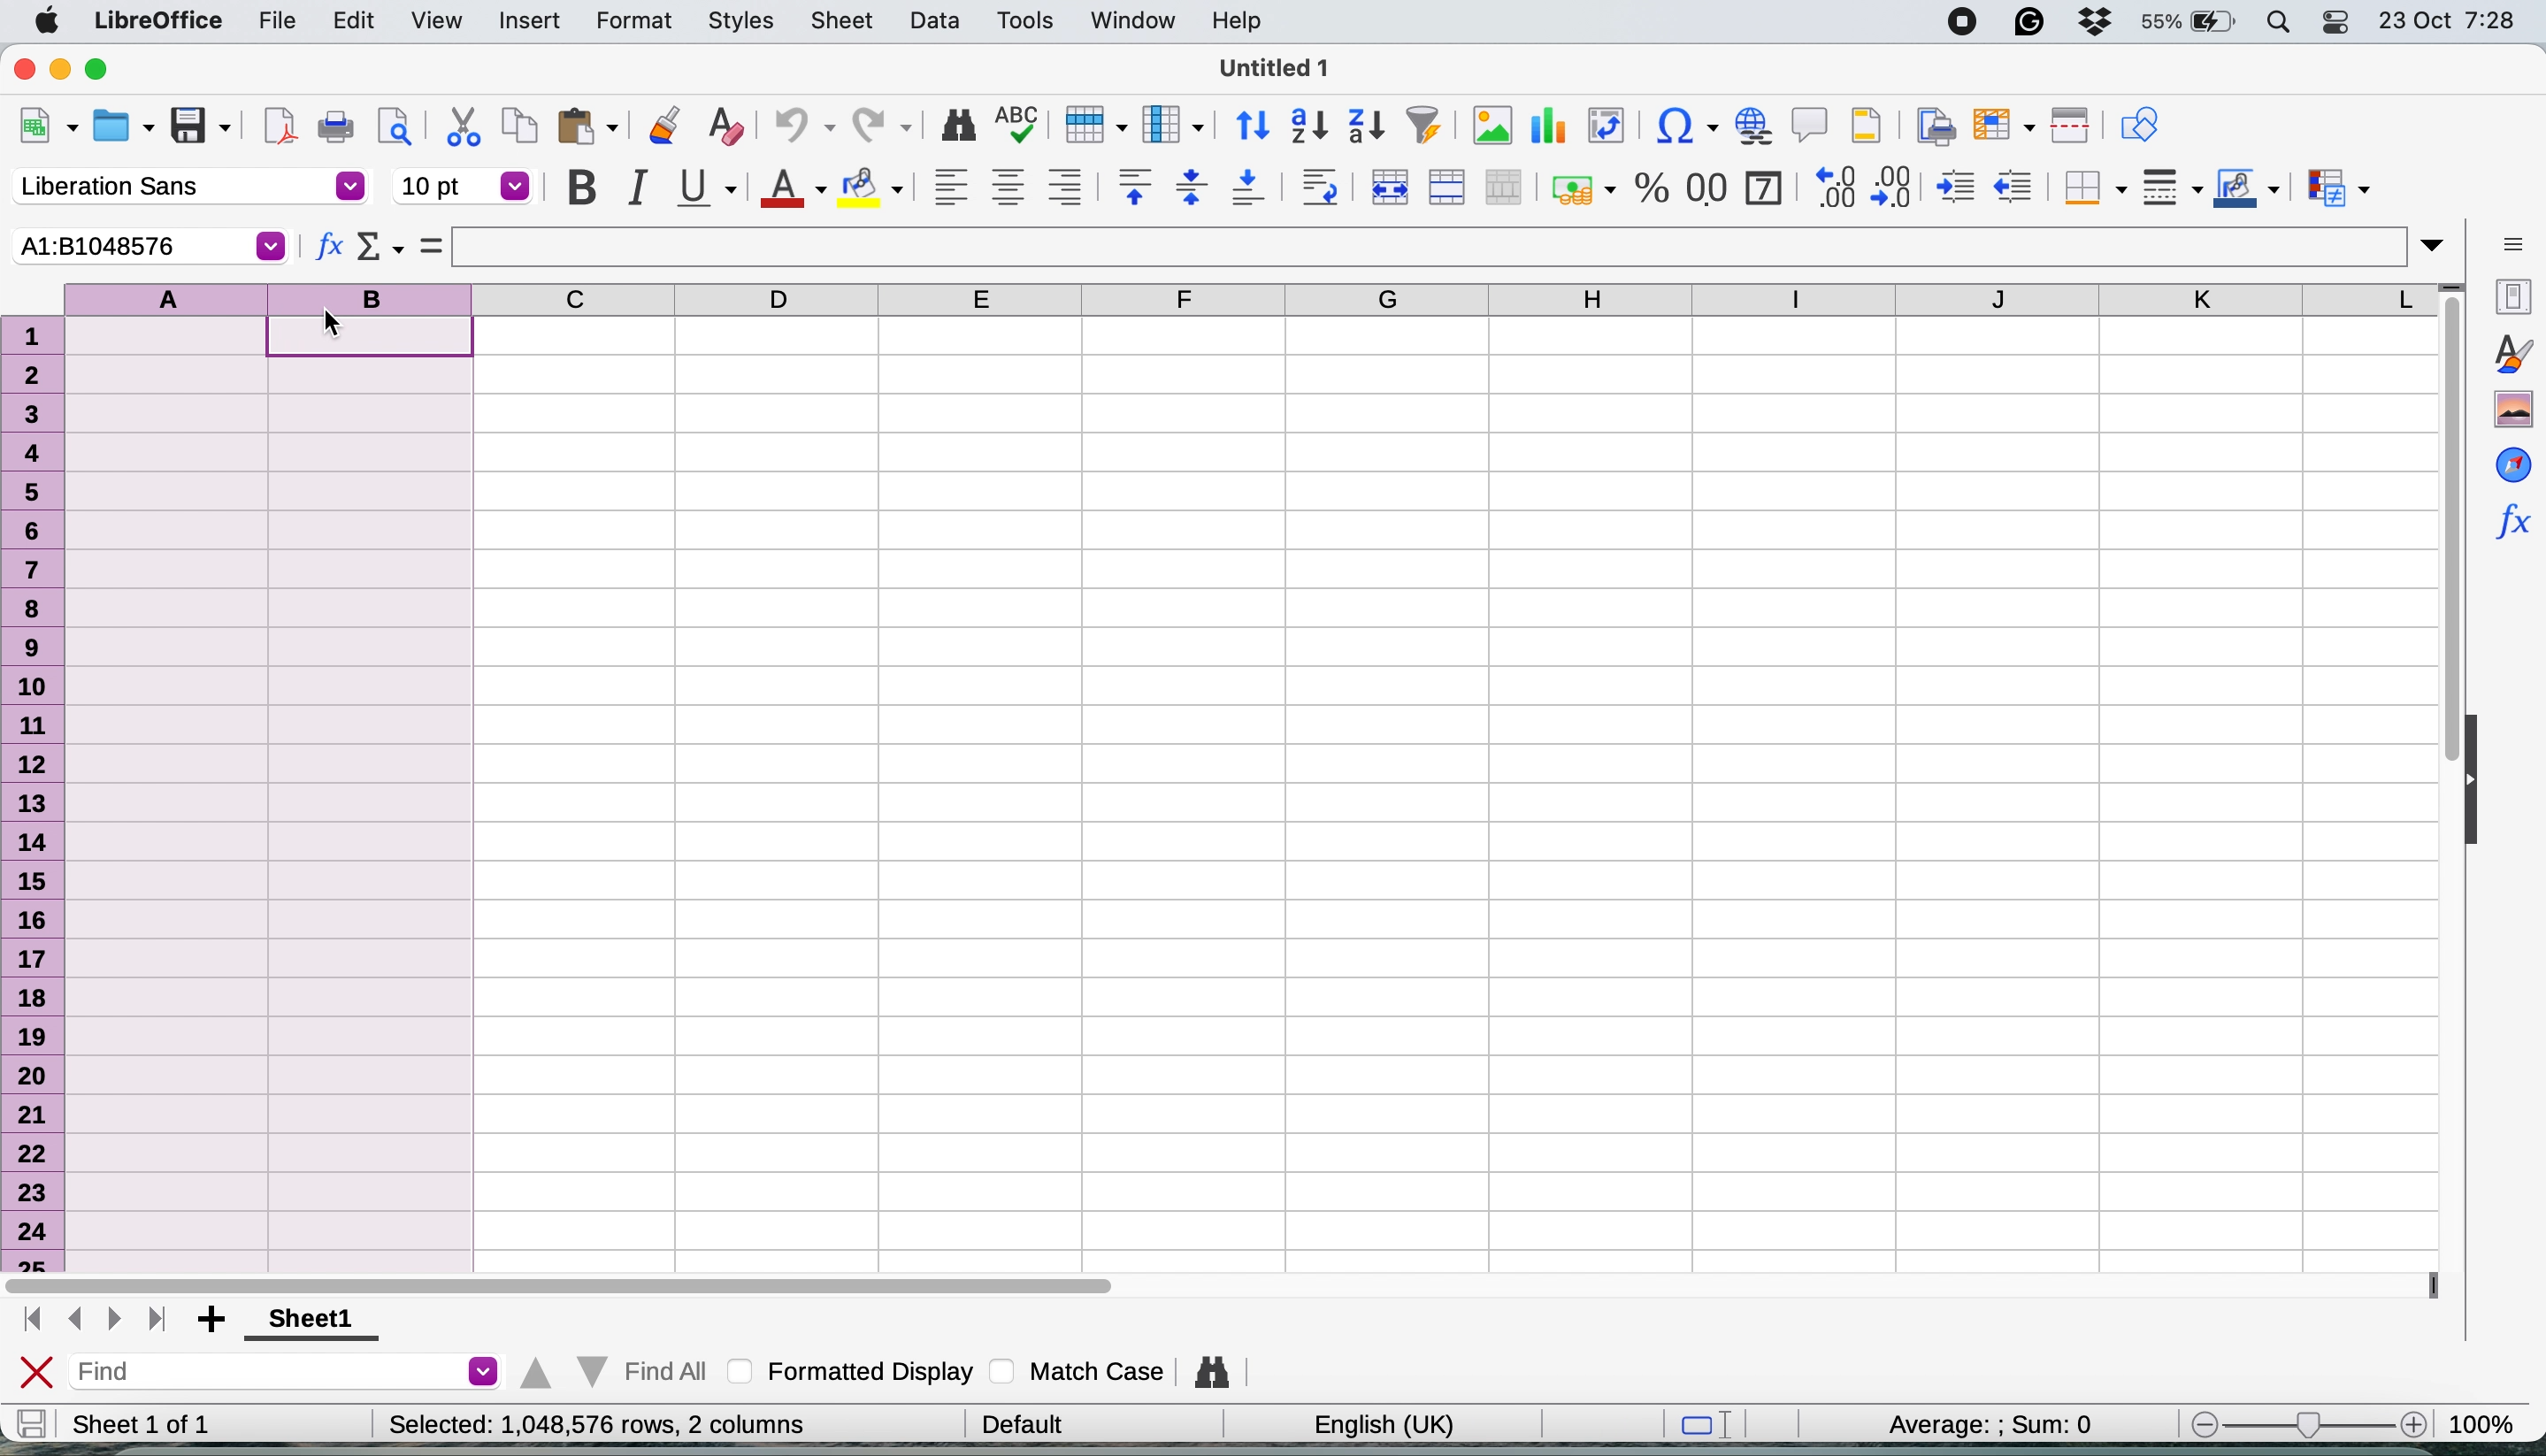  I want to click on sheet, so click(849, 20).